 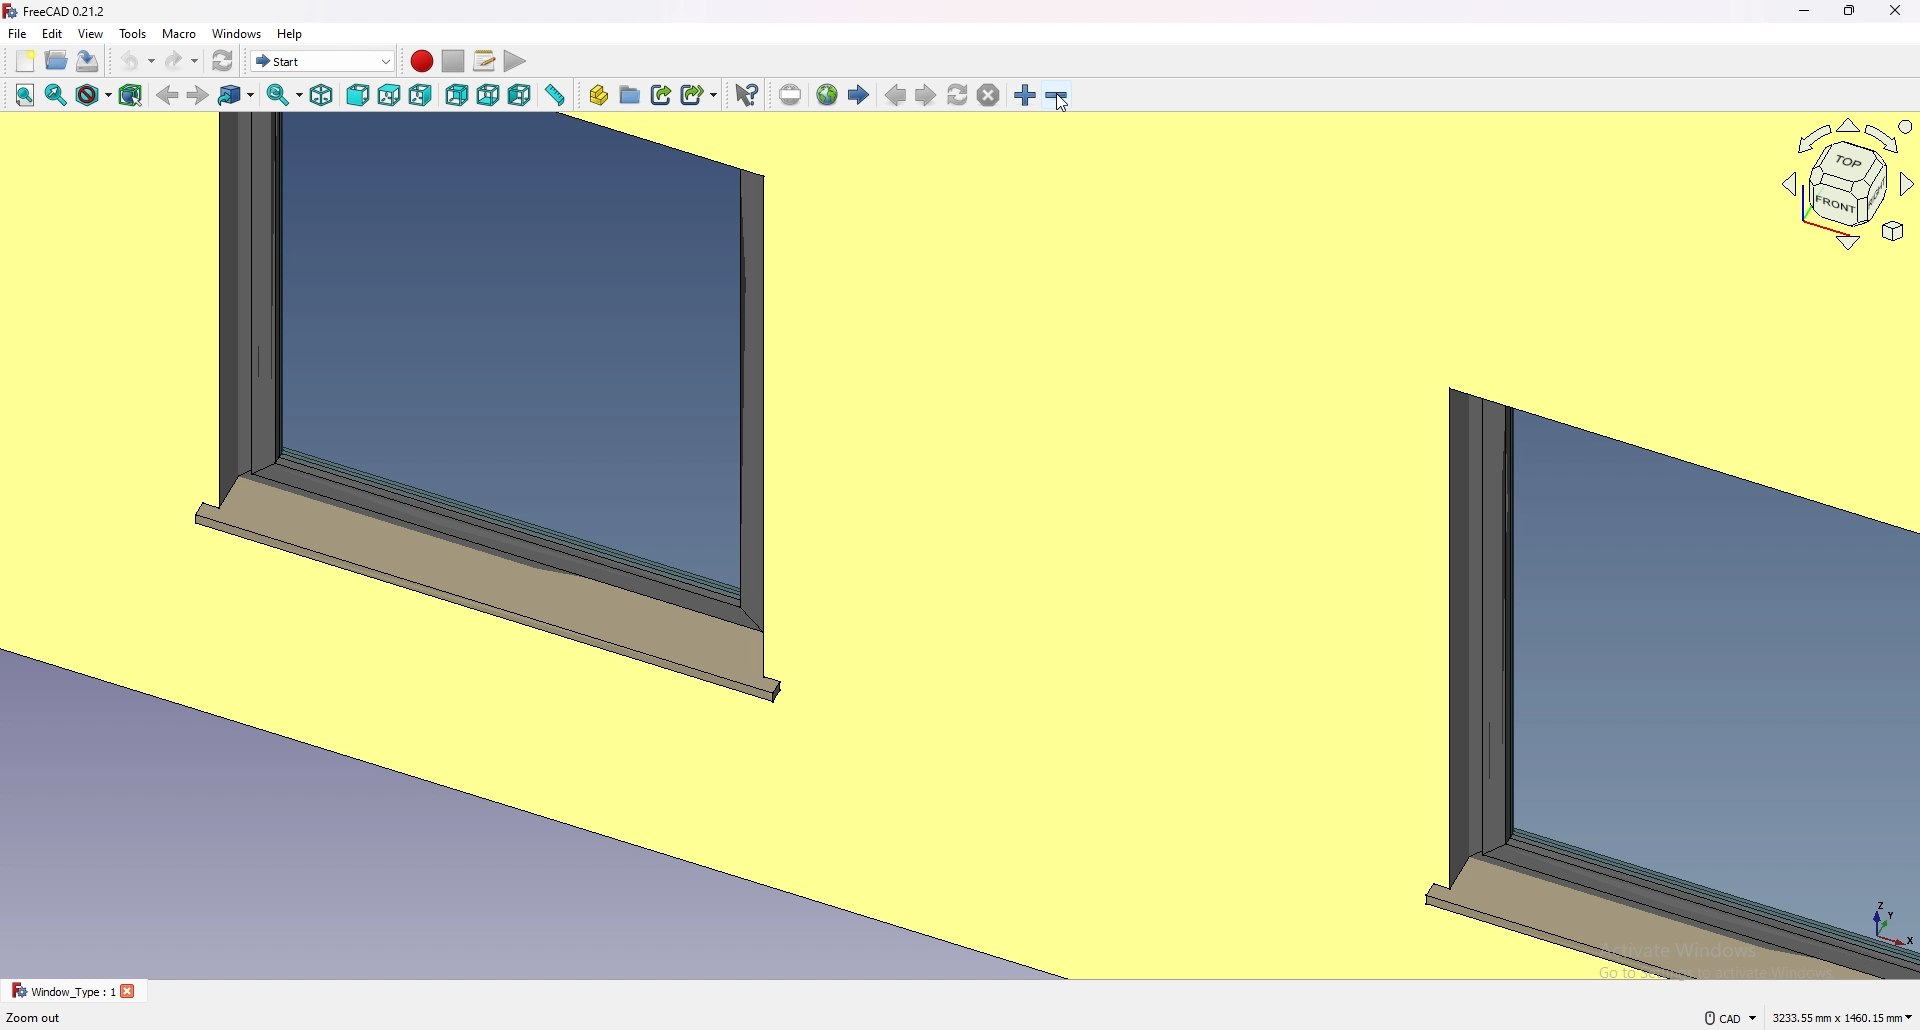 What do you see at coordinates (322, 60) in the screenshot?
I see `switch between workbenches` at bounding box center [322, 60].